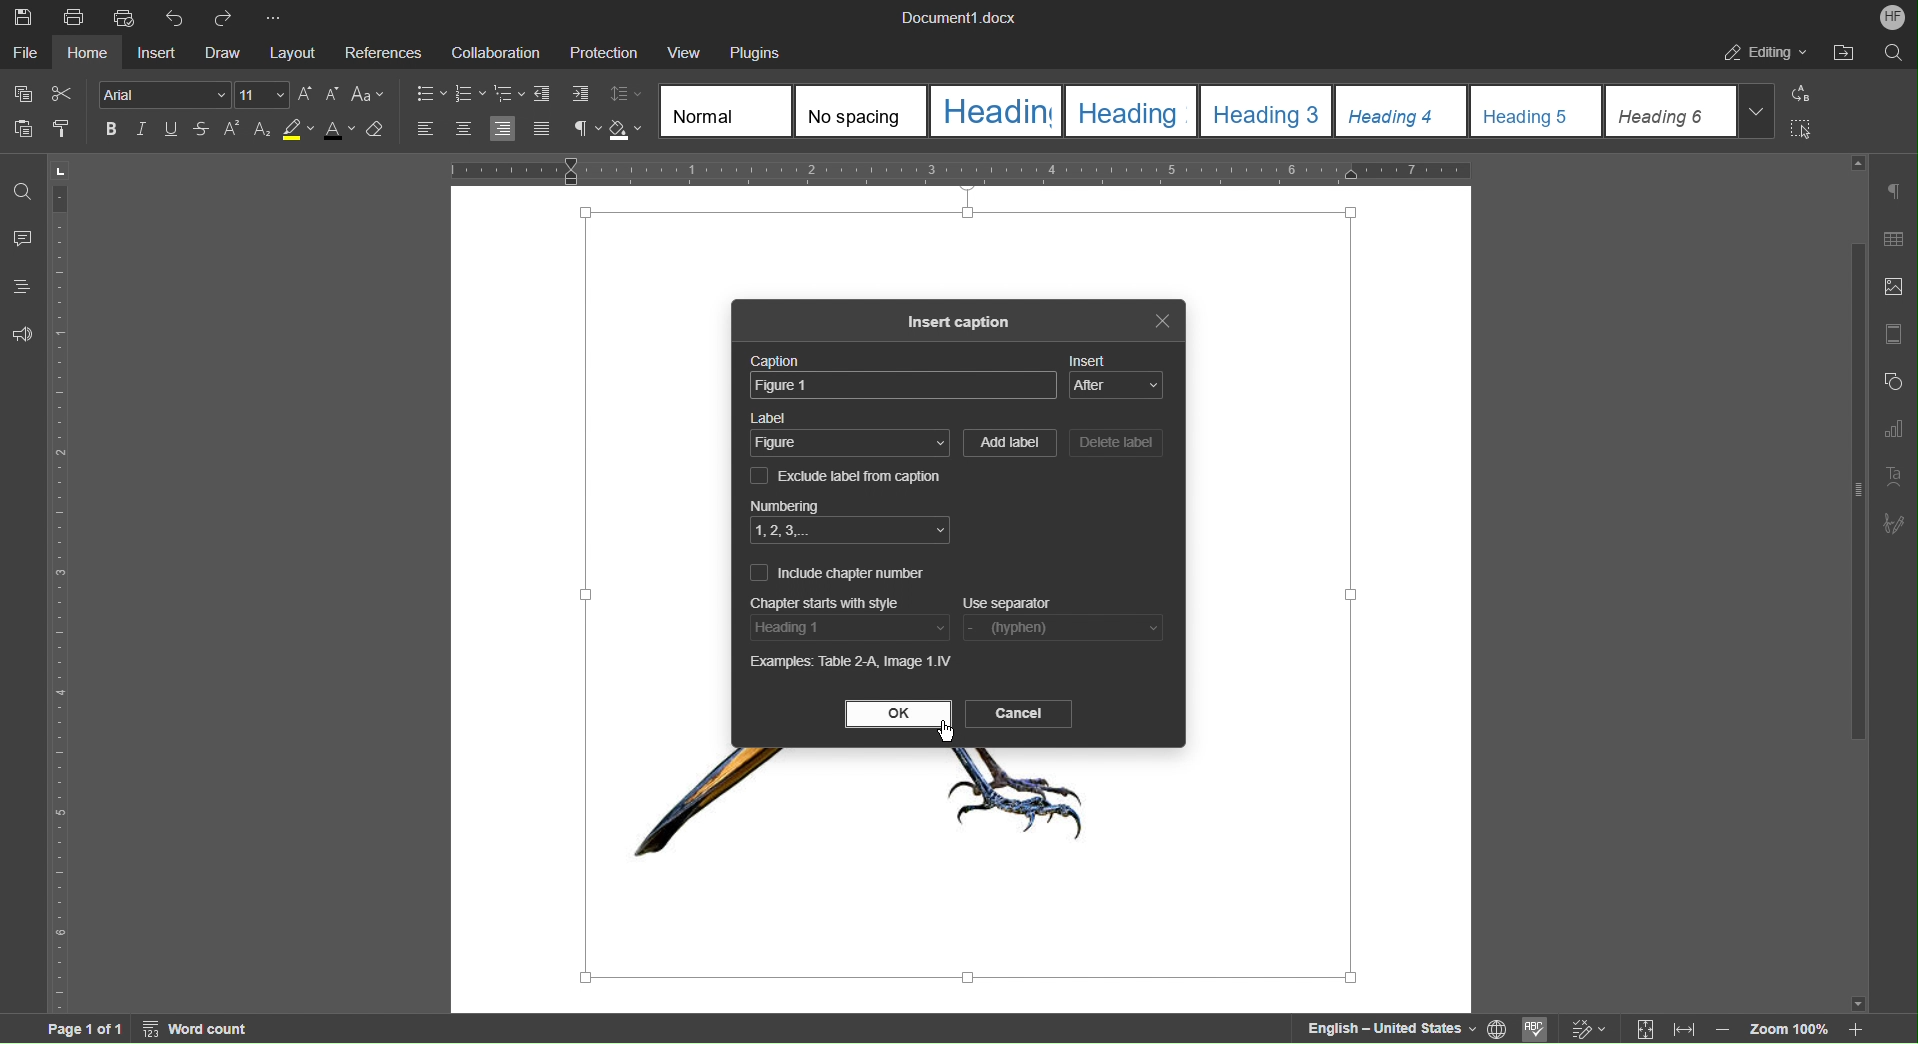 The height and width of the screenshot is (1044, 1918). I want to click on Signature, so click(1894, 525).